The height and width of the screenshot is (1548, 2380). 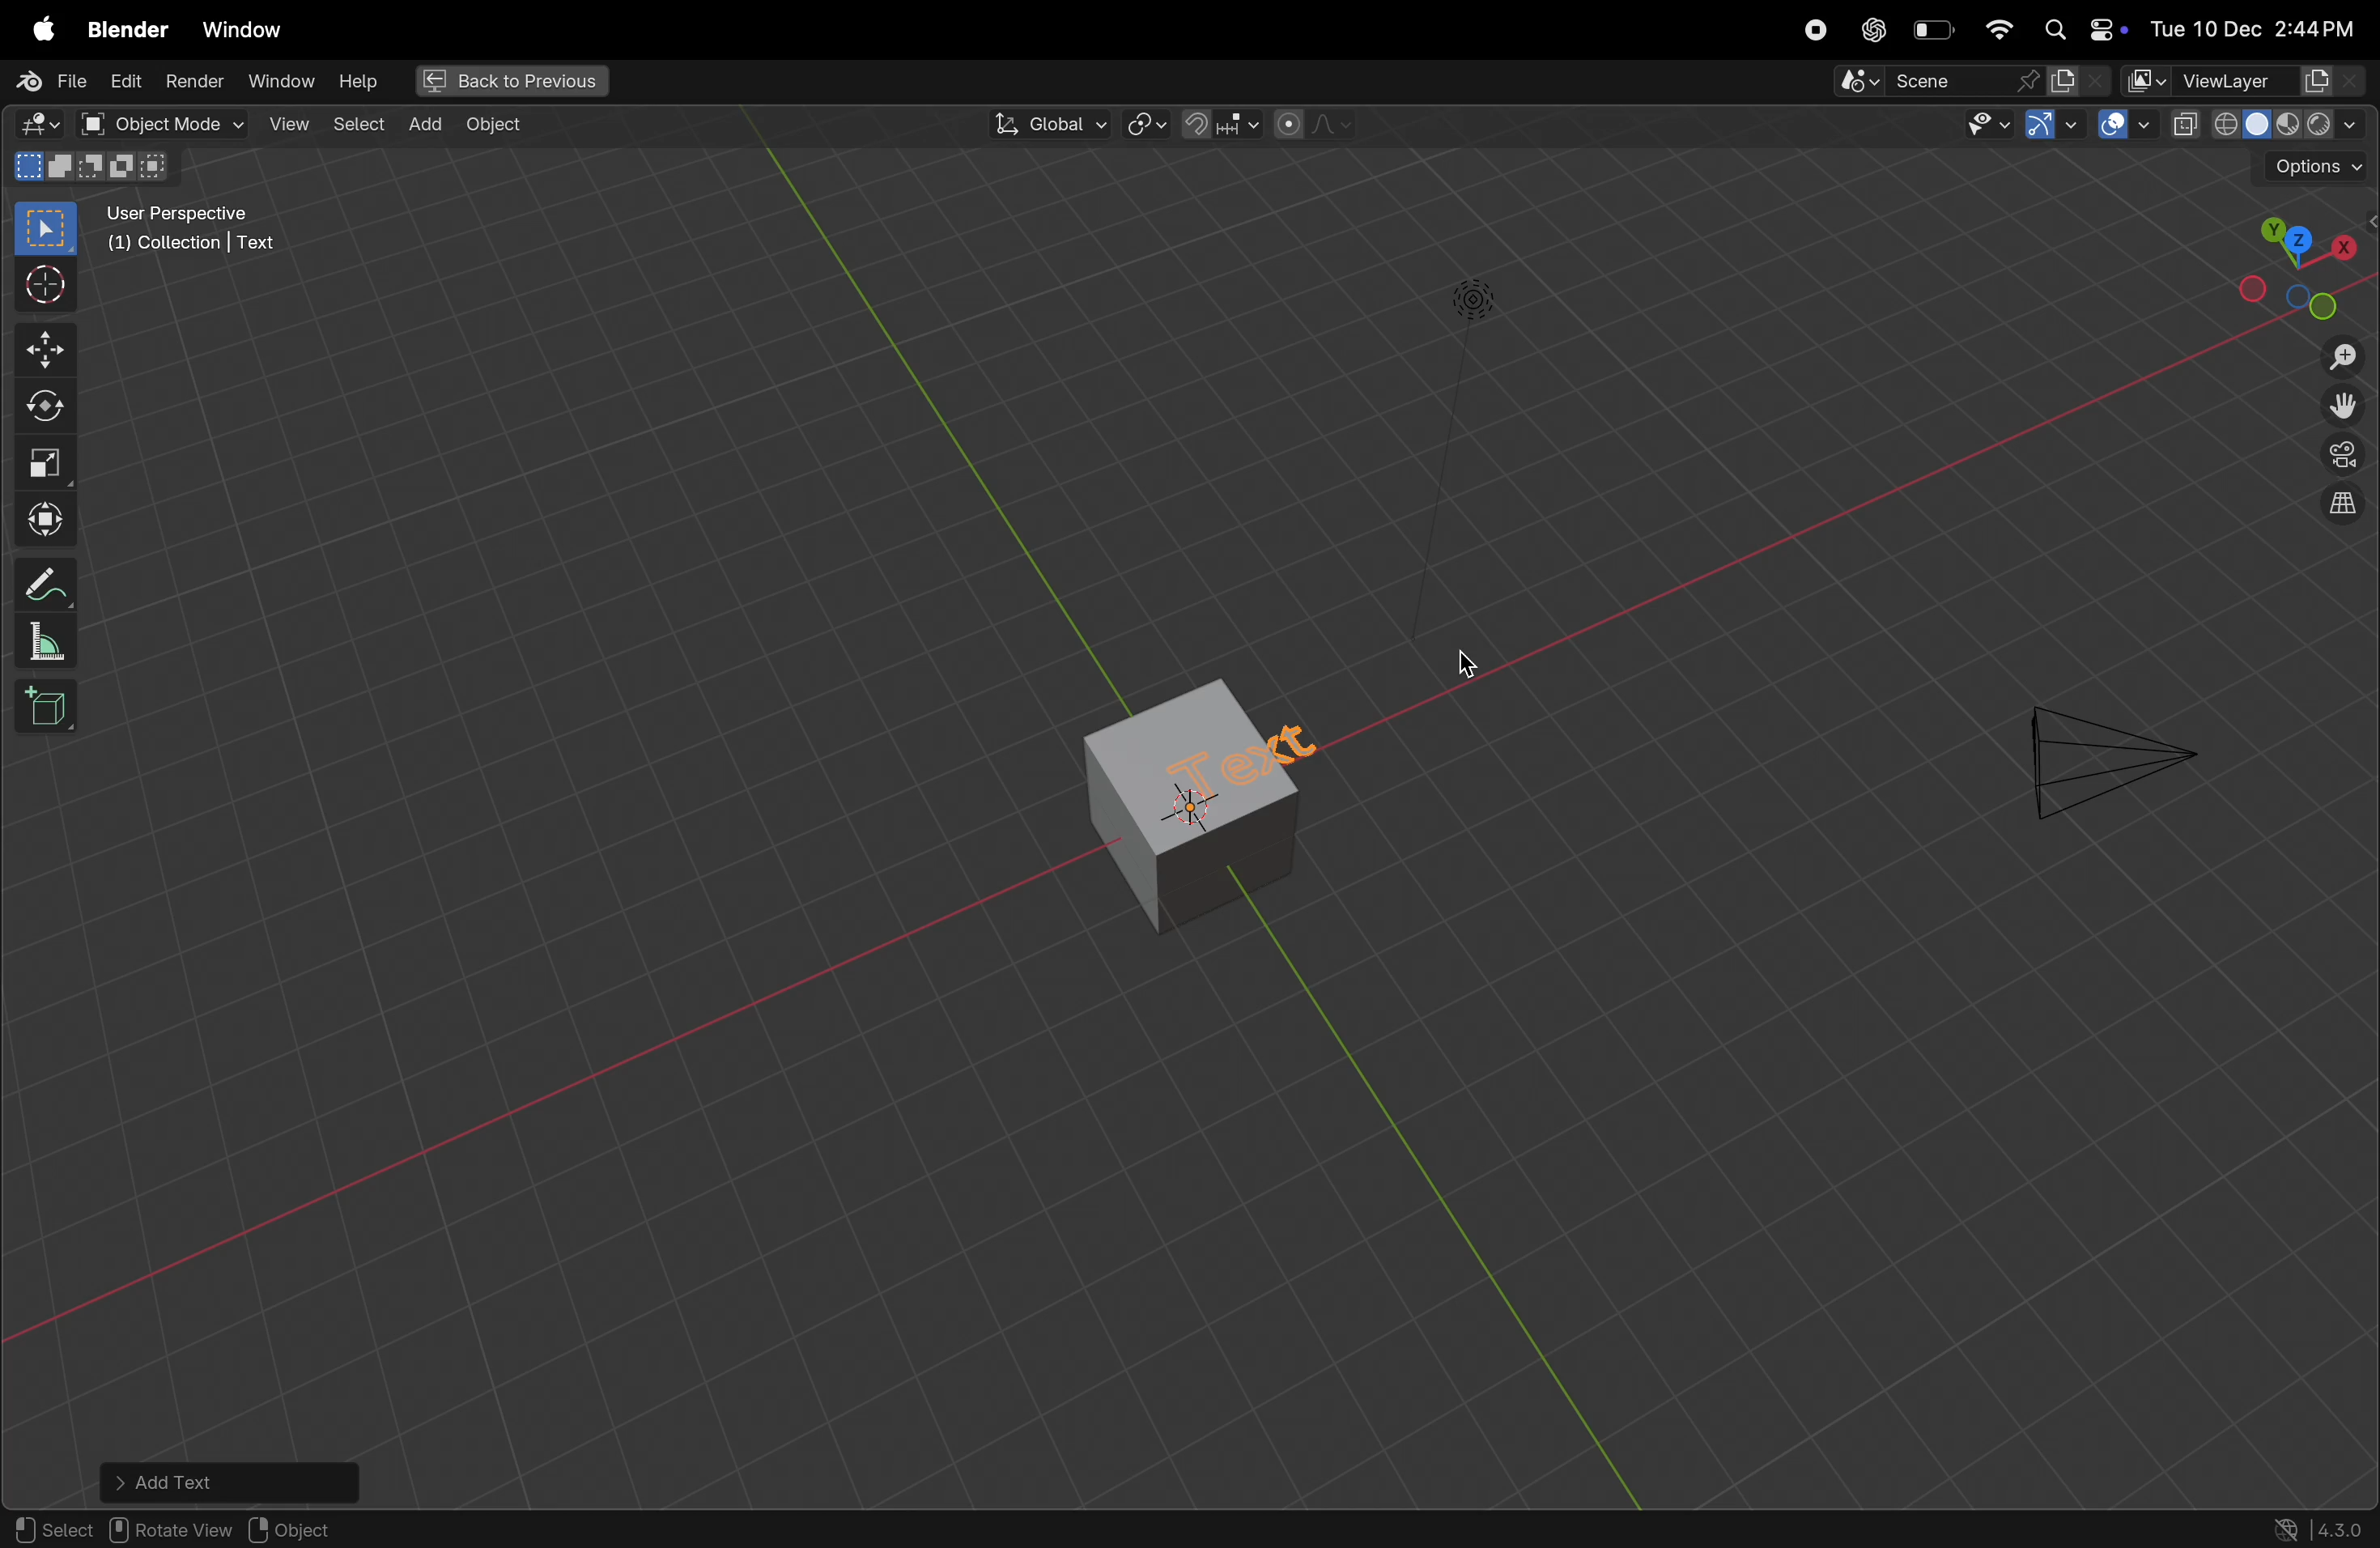 What do you see at coordinates (39, 346) in the screenshot?
I see `move` at bounding box center [39, 346].